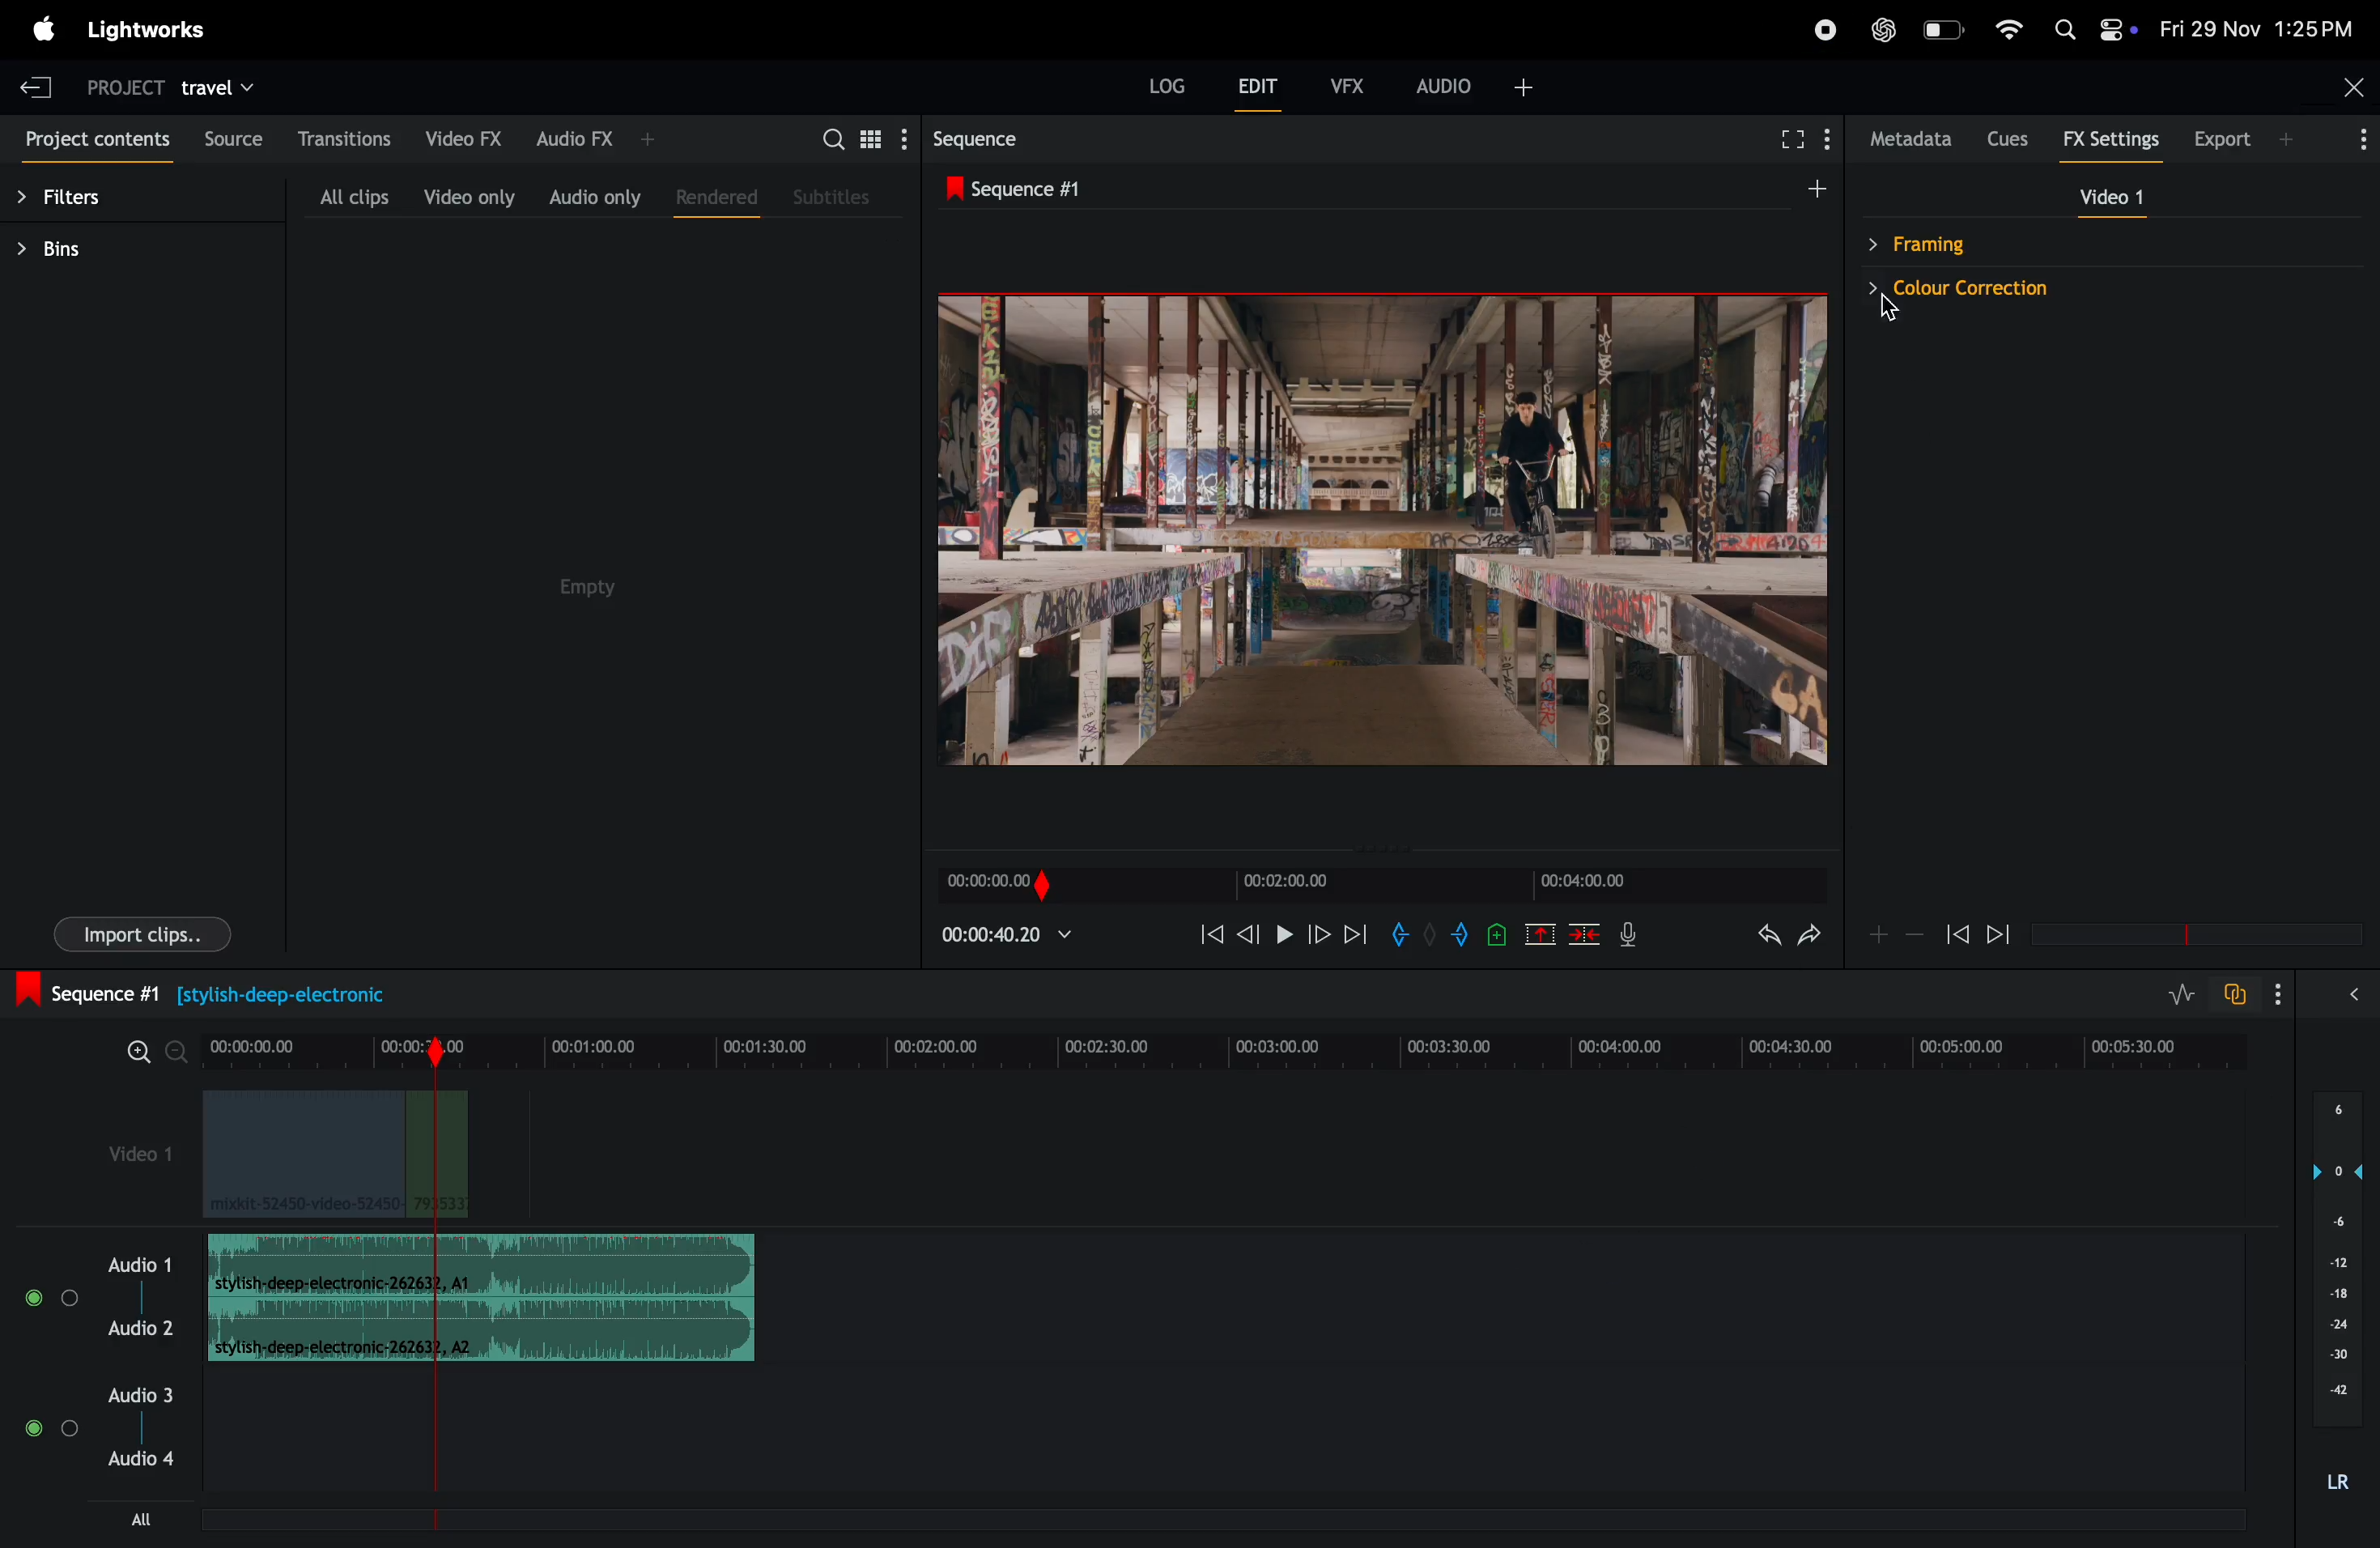 Image resolution: width=2380 pixels, height=1548 pixels. I want to click on audio fx, so click(596, 138).